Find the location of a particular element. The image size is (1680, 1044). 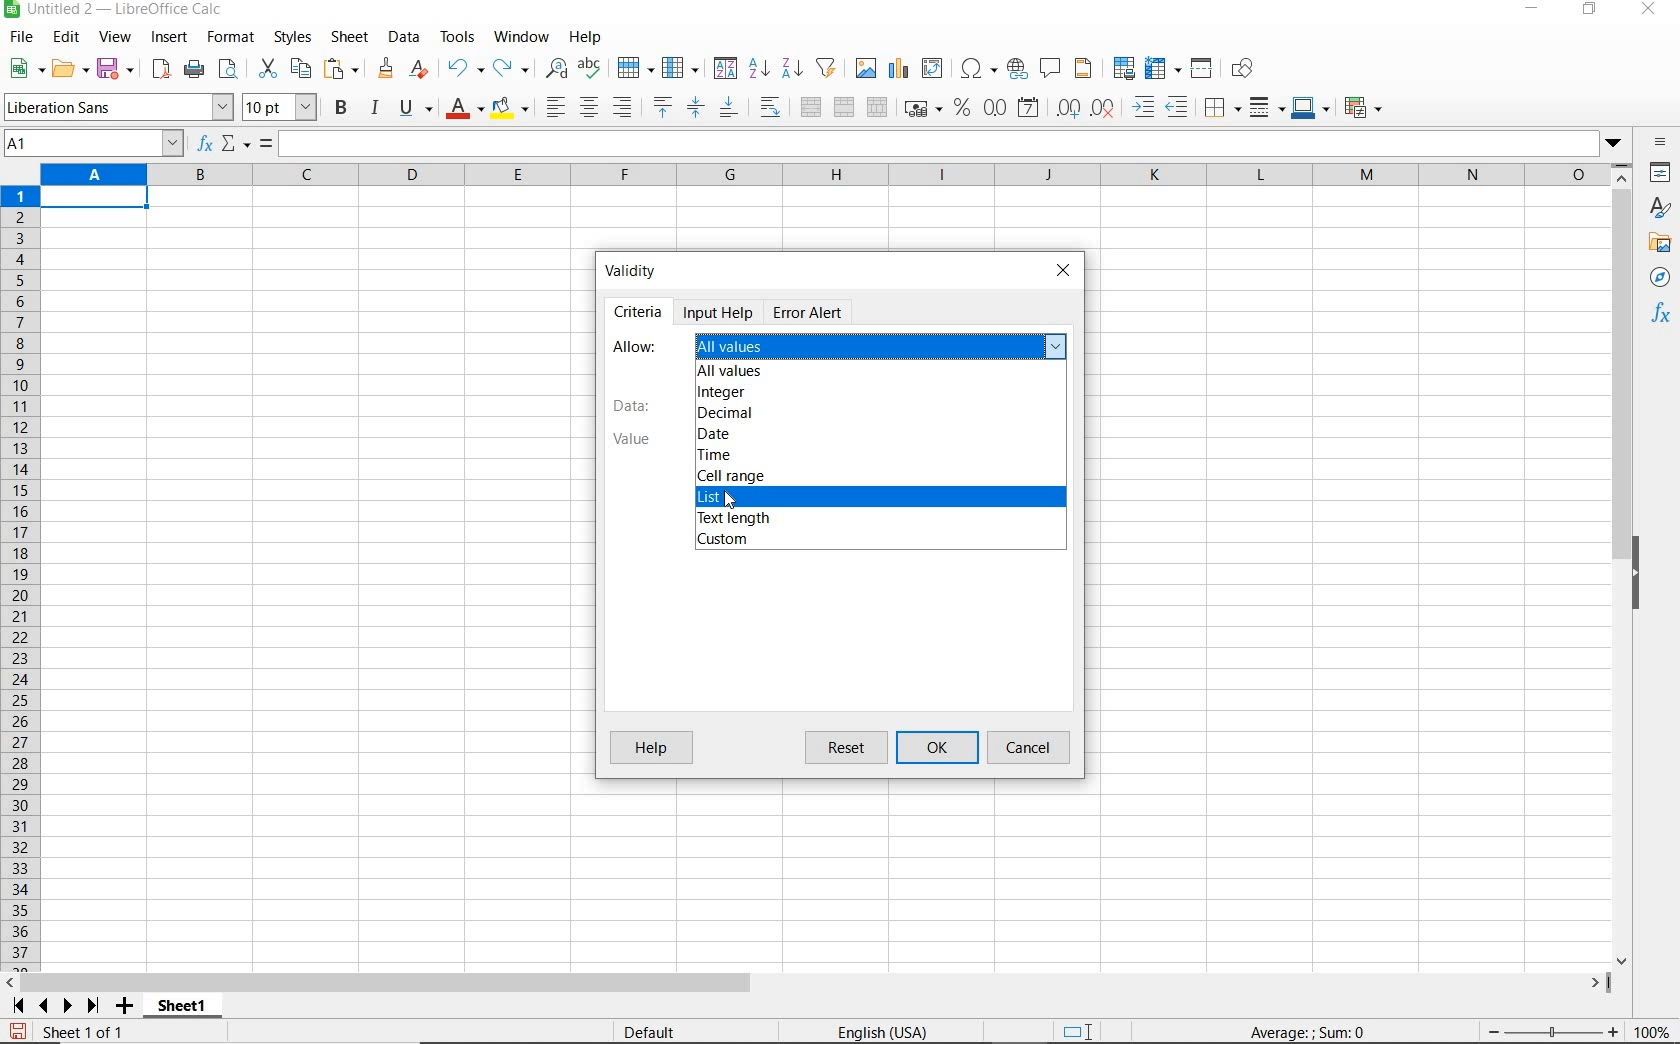

row is located at coordinates (635, 69).